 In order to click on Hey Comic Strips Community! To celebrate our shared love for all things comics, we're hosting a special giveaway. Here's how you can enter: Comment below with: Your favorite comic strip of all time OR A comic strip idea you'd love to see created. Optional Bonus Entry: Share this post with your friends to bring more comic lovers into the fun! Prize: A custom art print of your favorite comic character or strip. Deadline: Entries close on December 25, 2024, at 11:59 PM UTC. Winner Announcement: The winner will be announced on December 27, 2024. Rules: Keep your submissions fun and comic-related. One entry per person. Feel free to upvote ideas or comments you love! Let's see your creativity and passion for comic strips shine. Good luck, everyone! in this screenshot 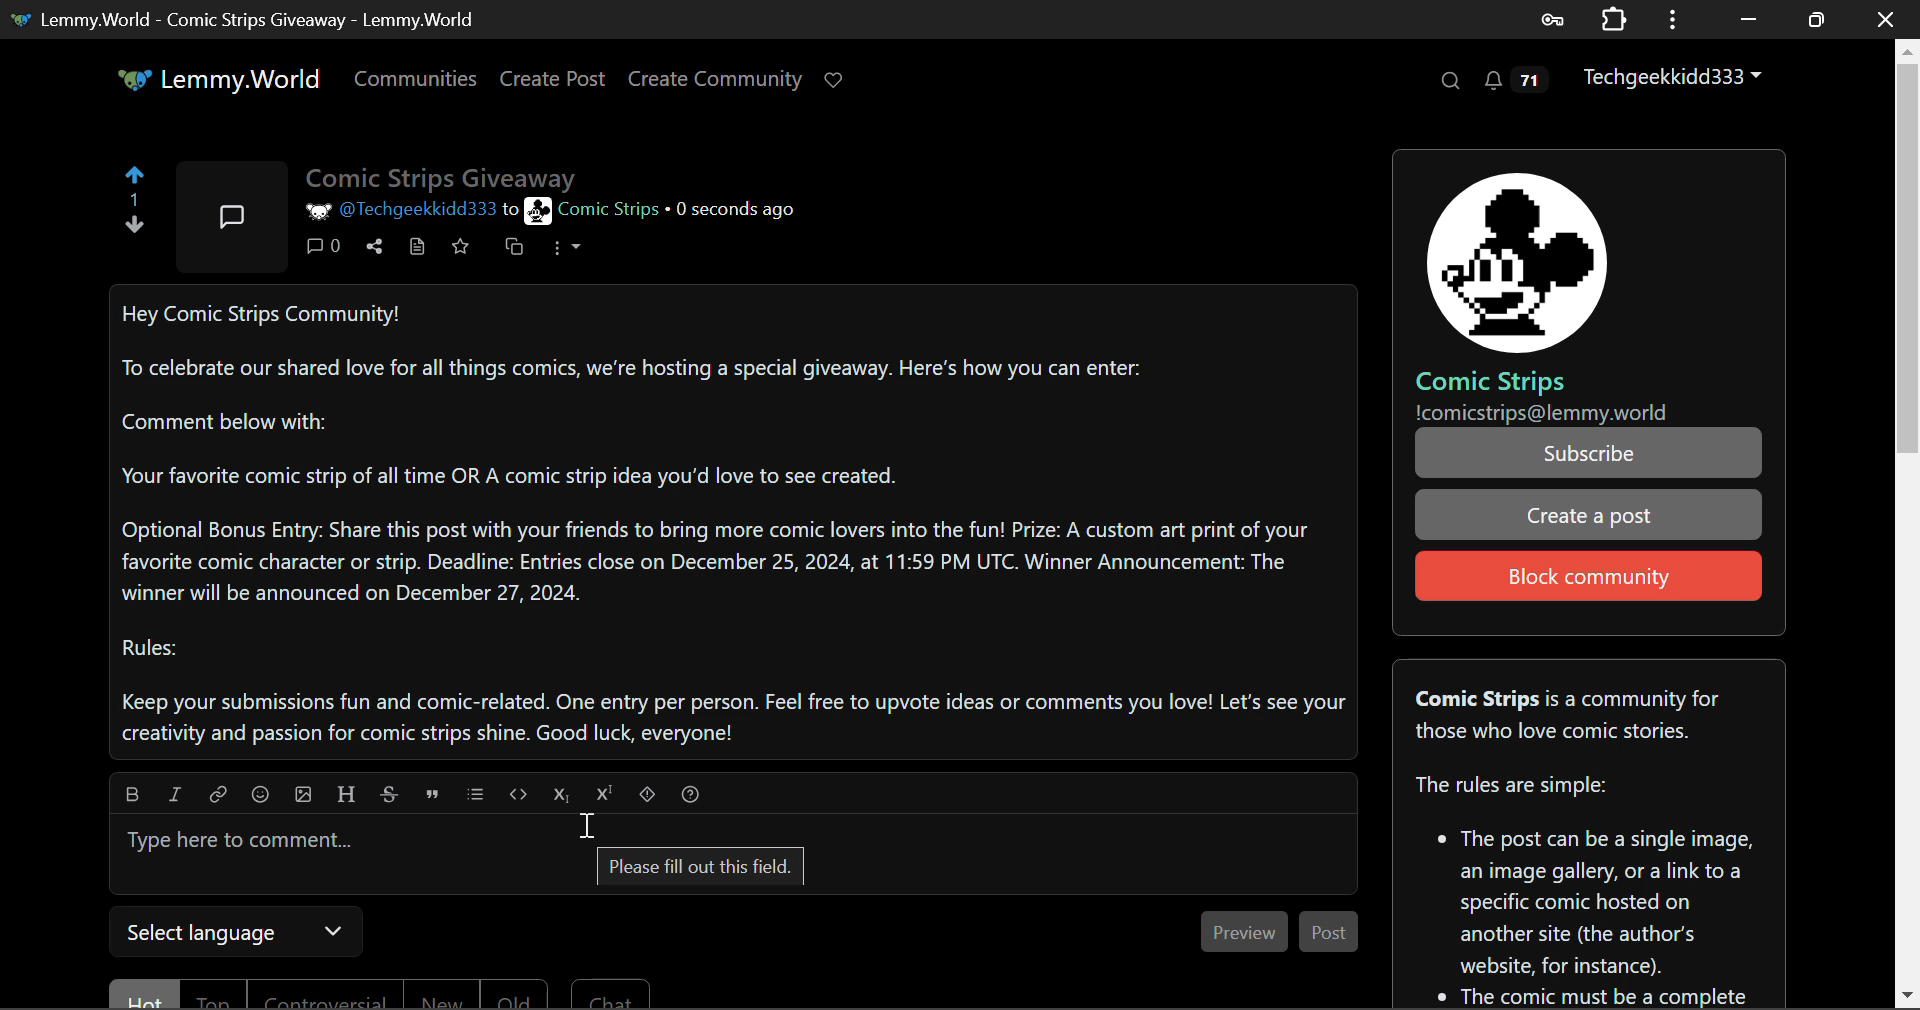, I will do `click(728, 524)`.